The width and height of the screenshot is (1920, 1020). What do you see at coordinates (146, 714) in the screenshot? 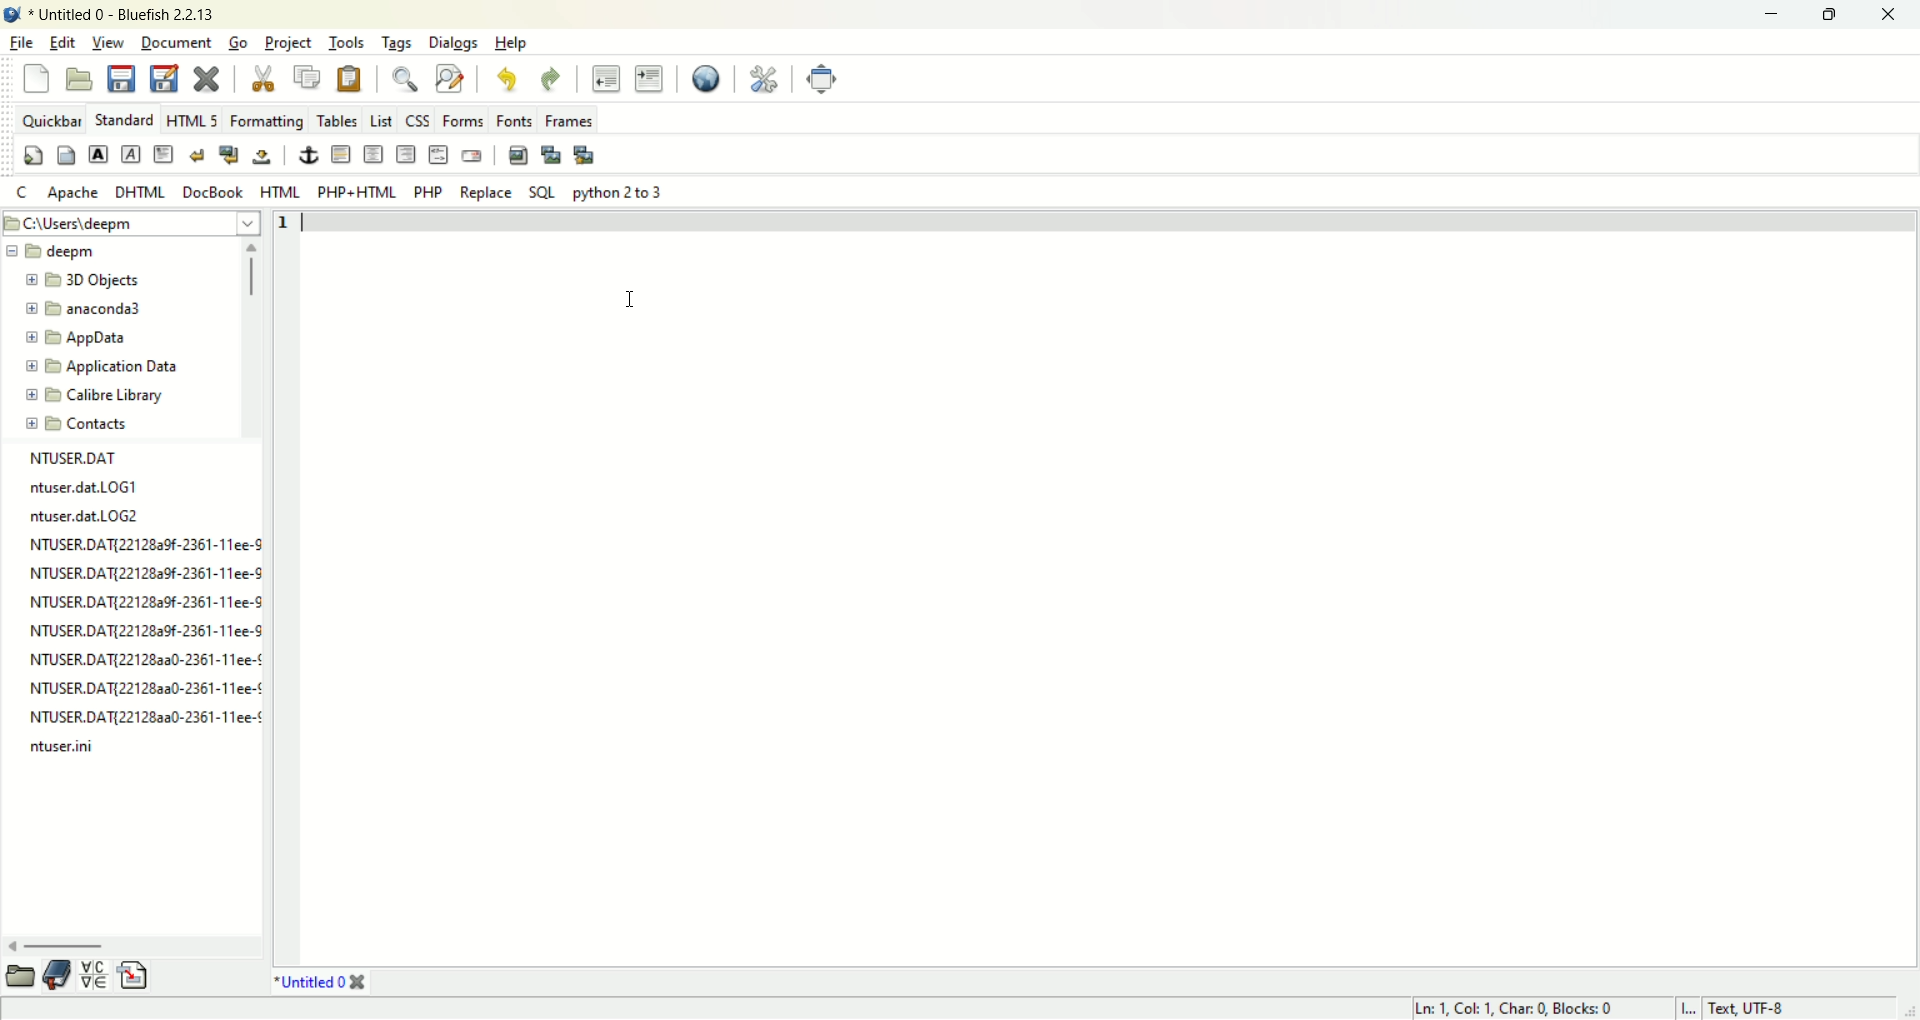
I see `NTUSER.DAT{221282a0-2361-11ee-¢` at bounding box center [146, 714].